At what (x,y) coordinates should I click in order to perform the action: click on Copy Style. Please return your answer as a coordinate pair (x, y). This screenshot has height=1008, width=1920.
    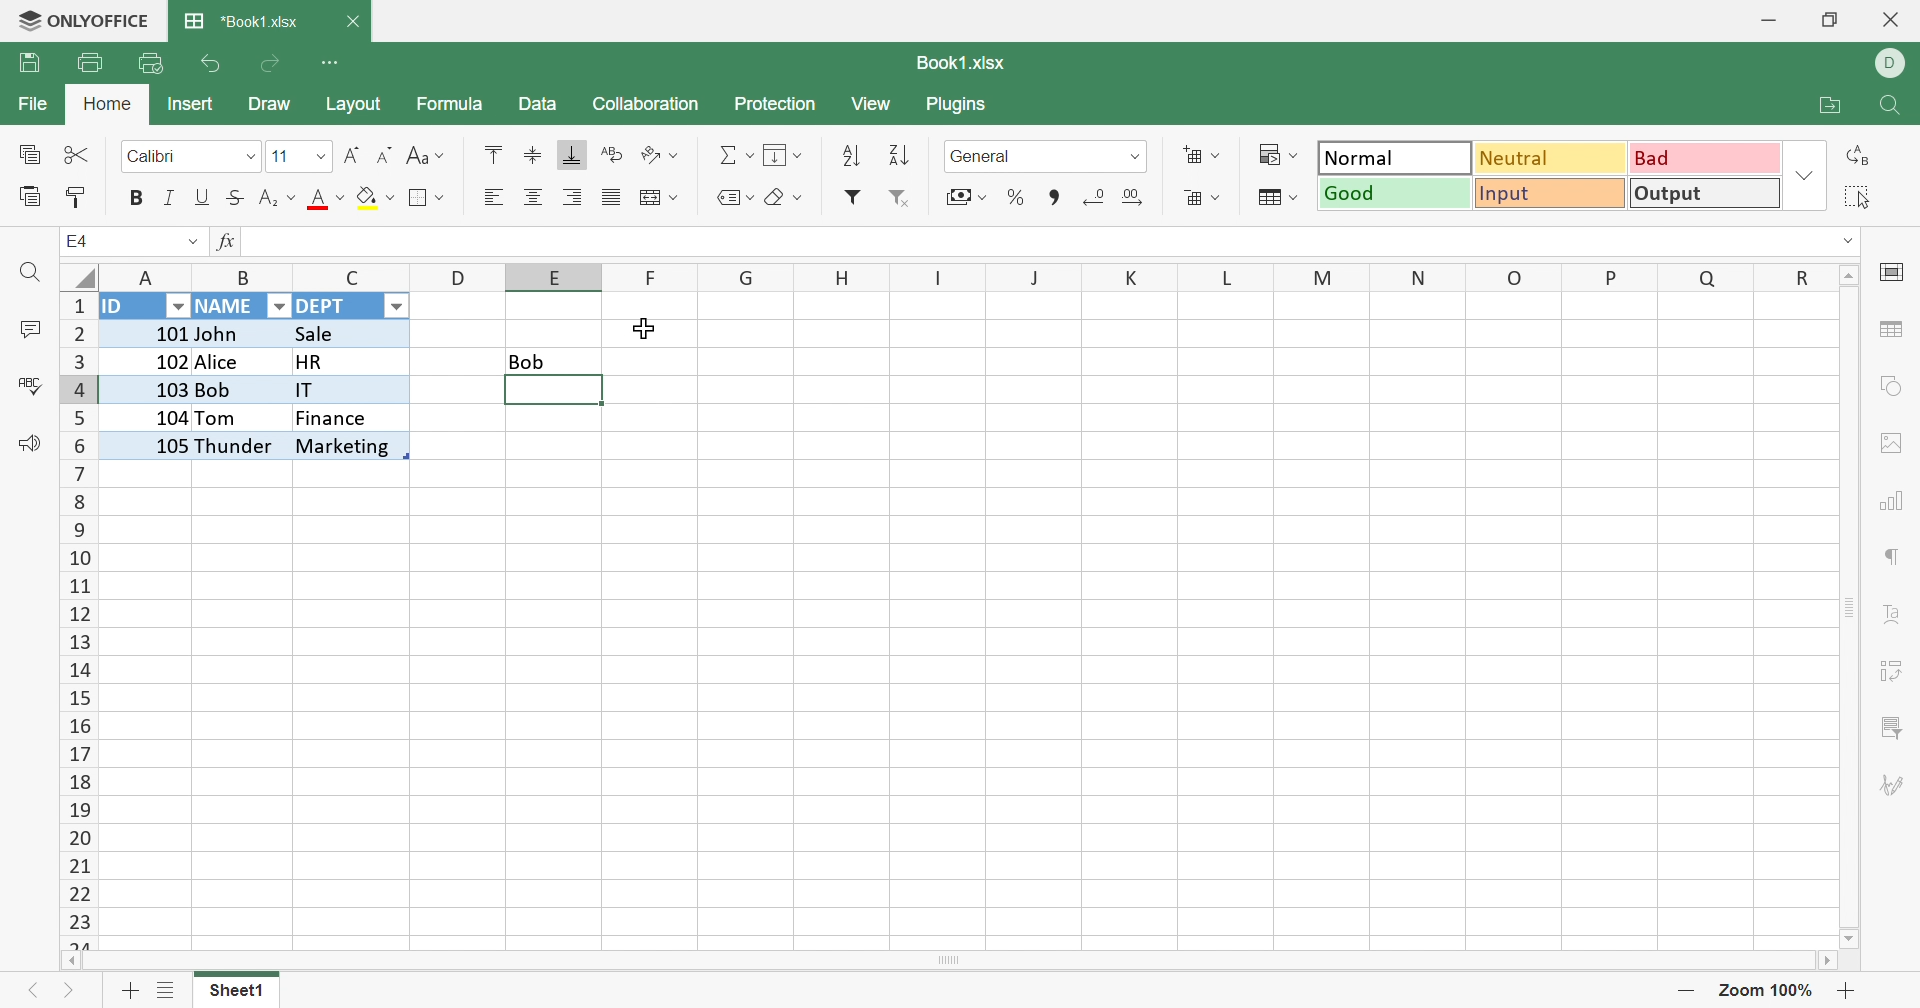
    Looking at the image, I should click on (79, 199).